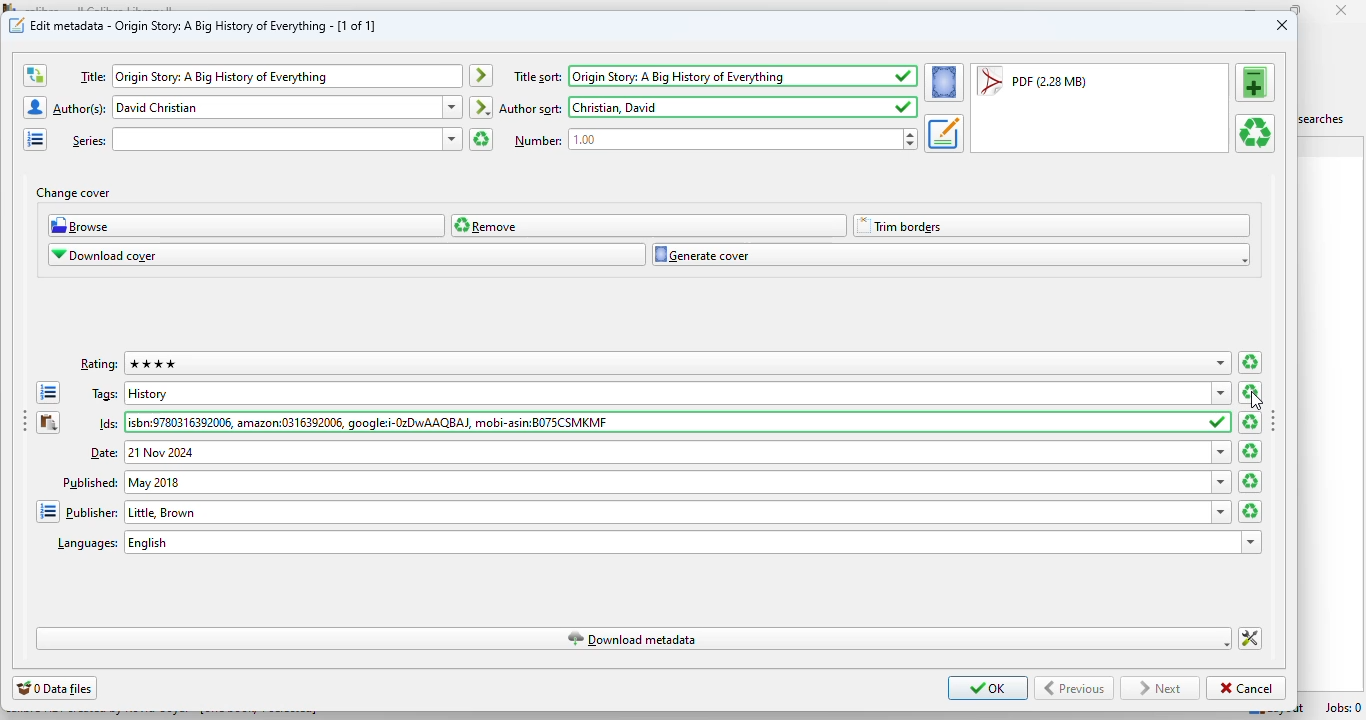 Image resolution: width=1366 pixels, height=720 pixels. What do you see at coordinates (1220, 422) in the screenshot?
I see `saved` at bounding box center [1220, 422].